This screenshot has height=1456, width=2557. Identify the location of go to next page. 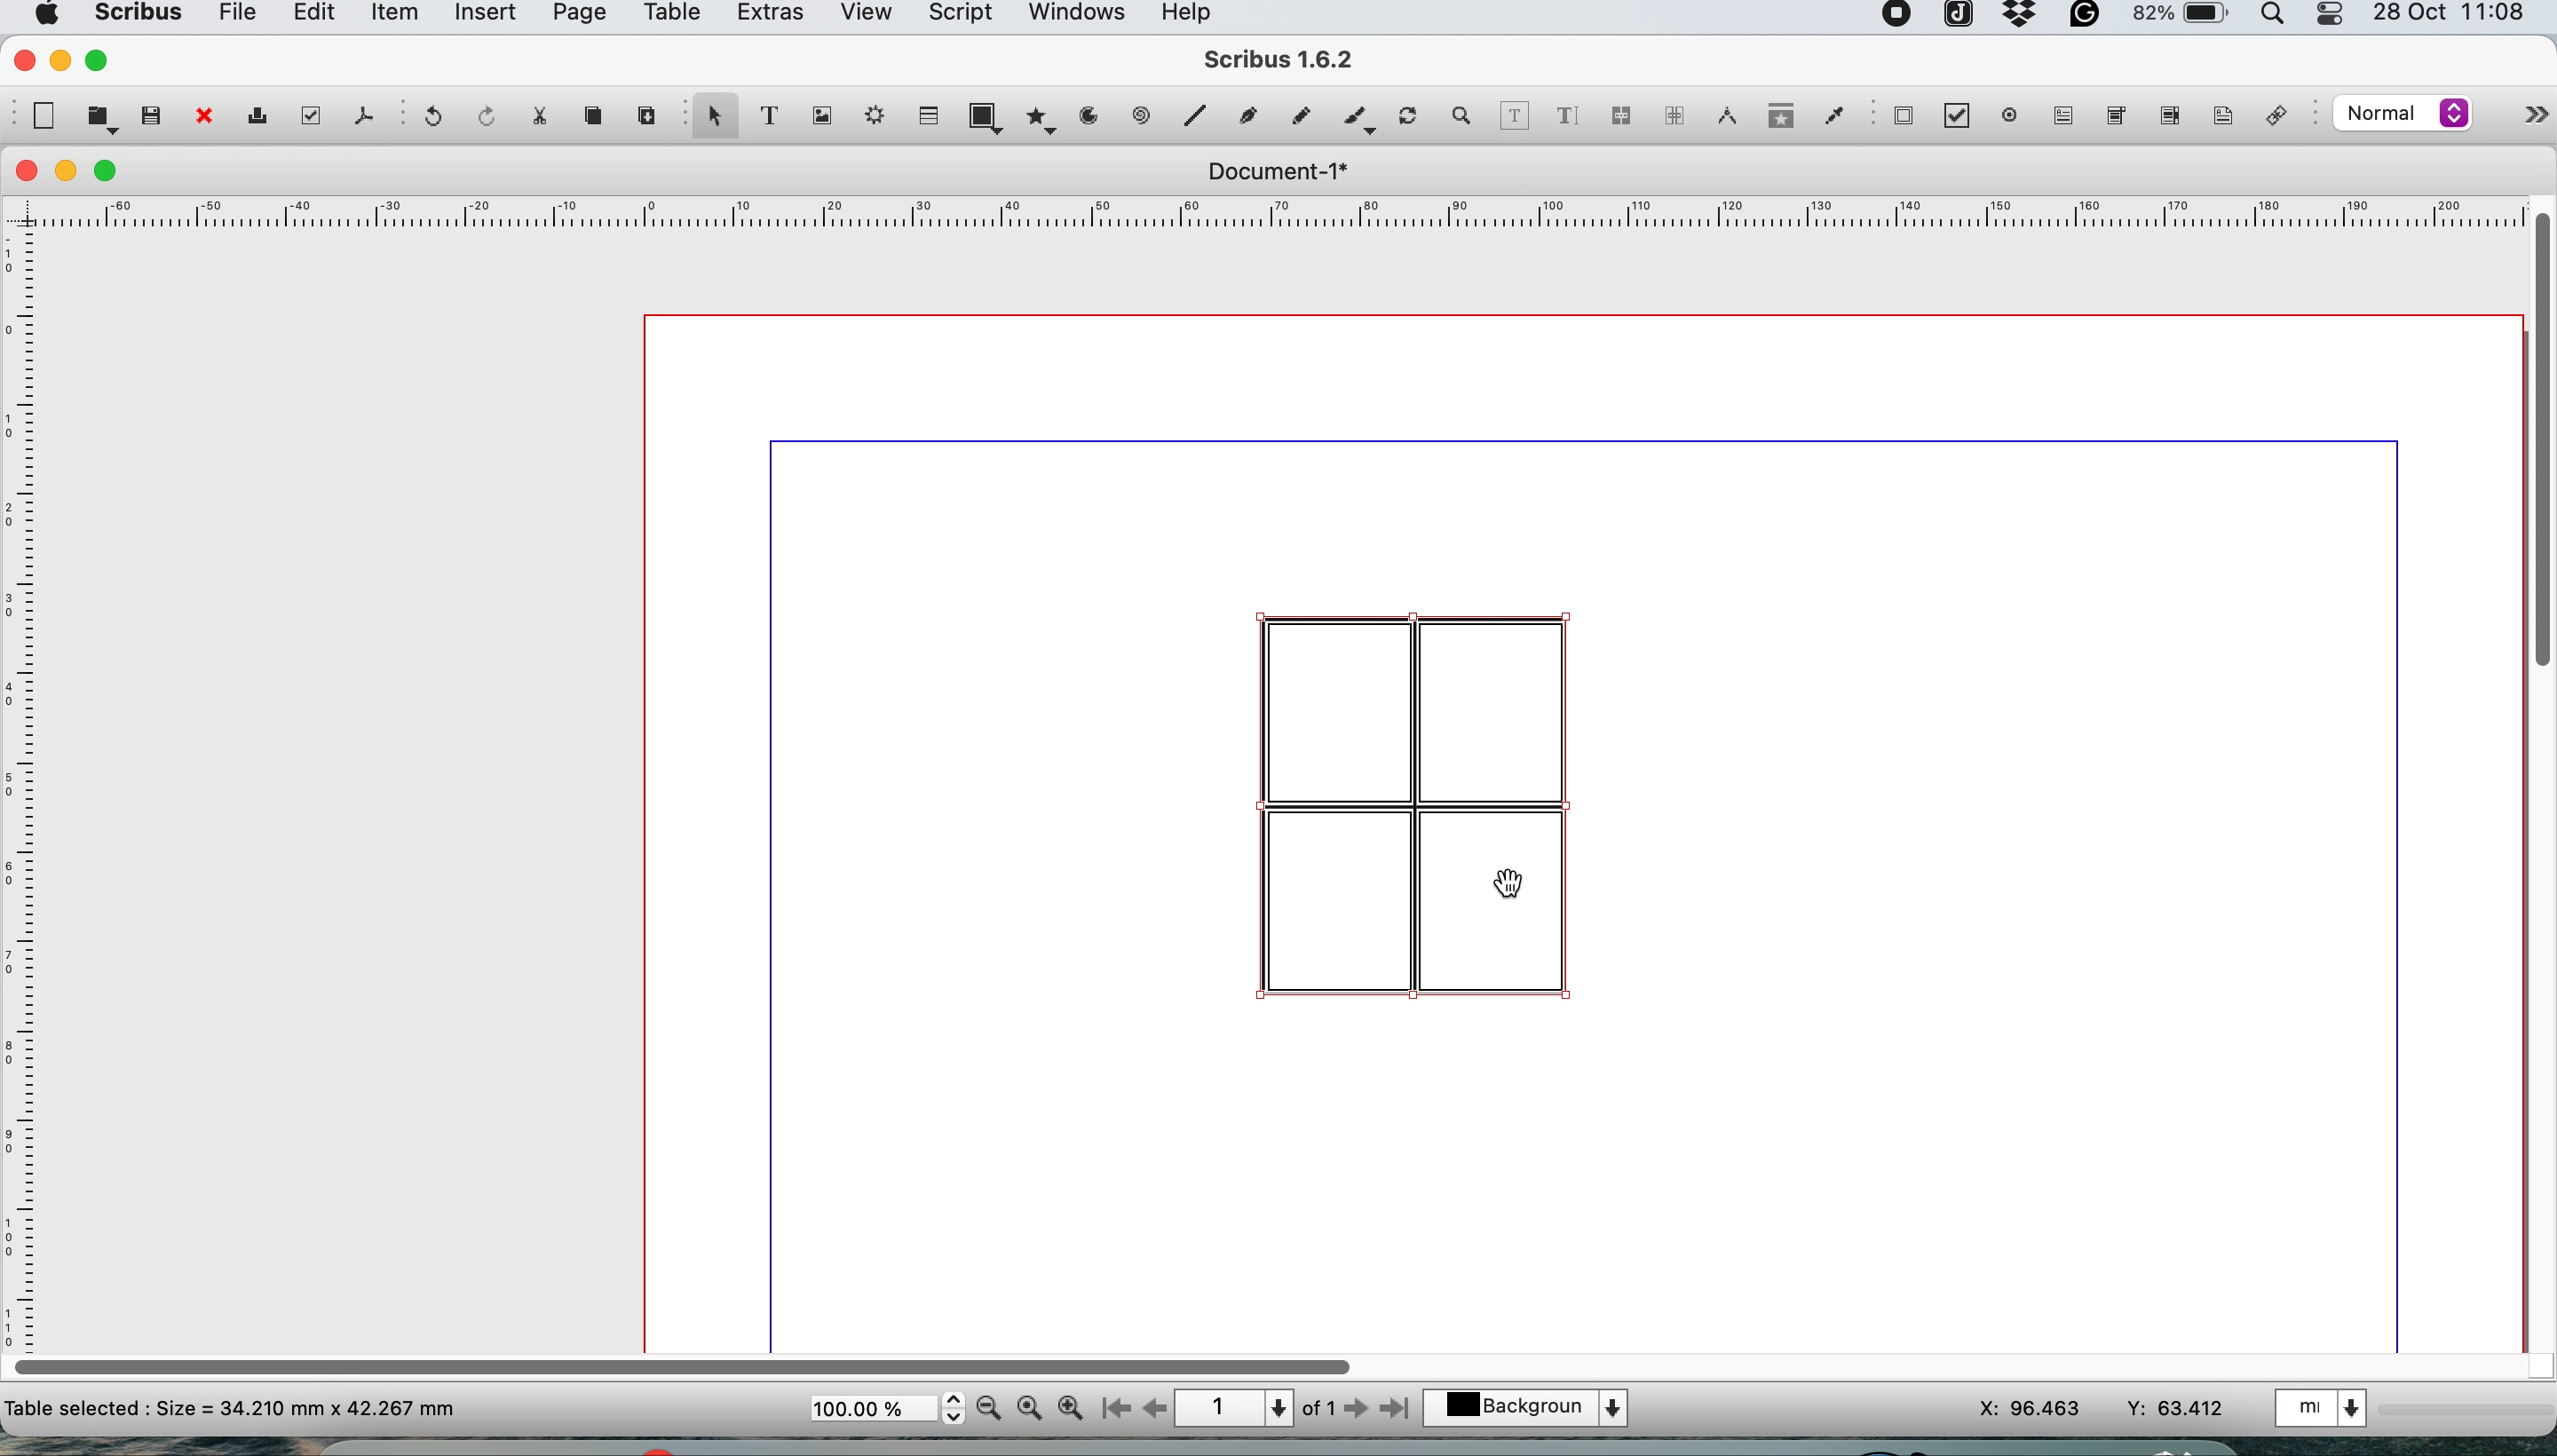
(1356, 1410).